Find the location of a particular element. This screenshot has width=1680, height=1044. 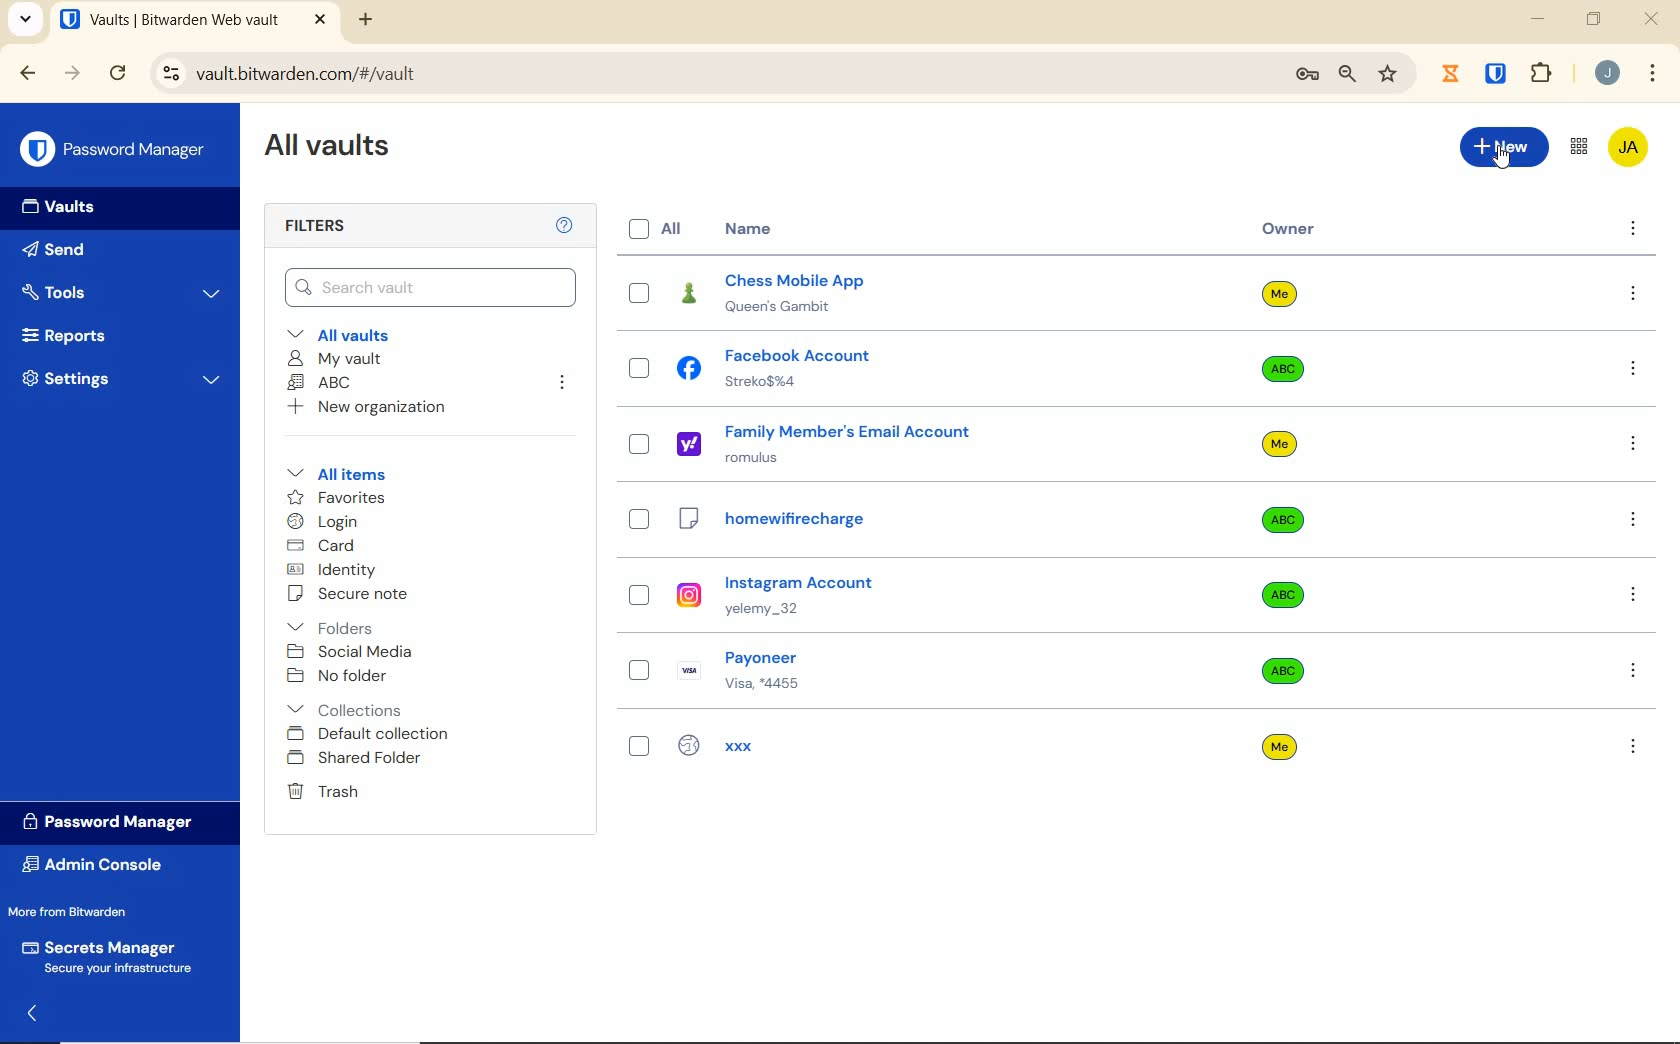

ABC is located at coordinates (323, 384).